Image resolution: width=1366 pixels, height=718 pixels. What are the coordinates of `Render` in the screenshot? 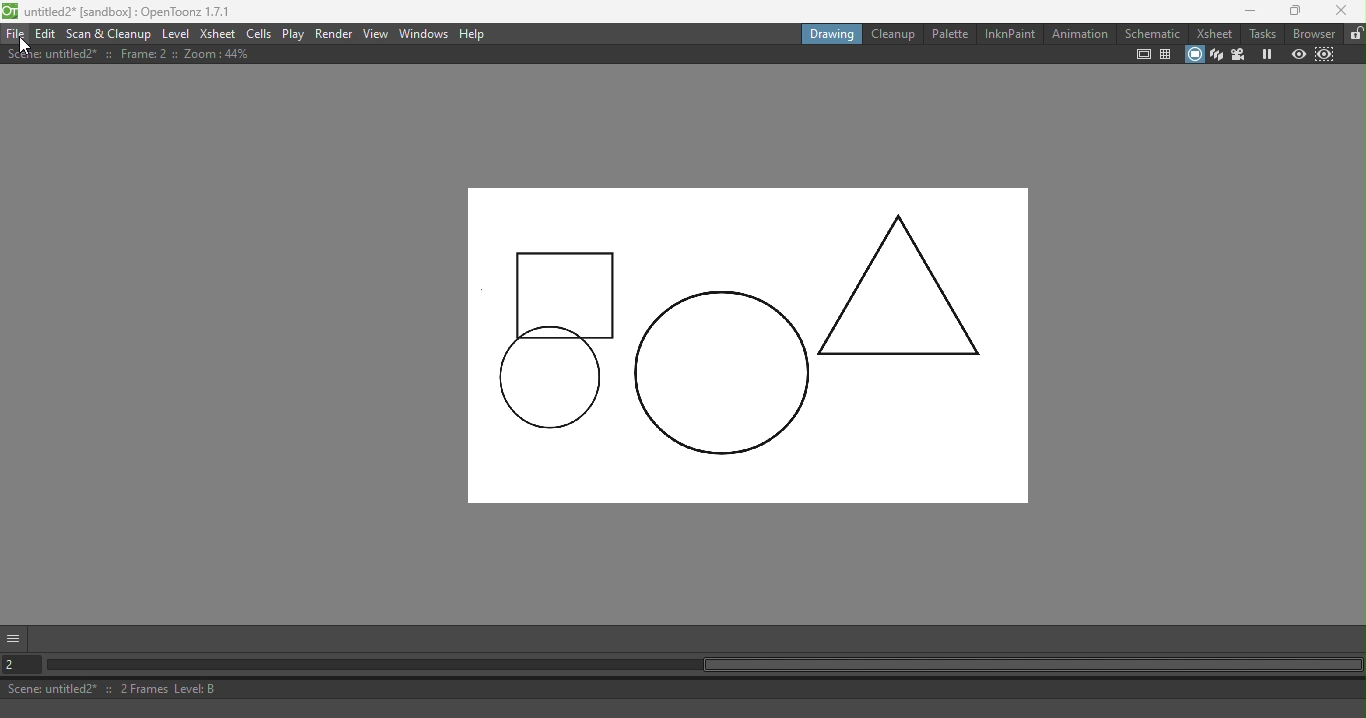 It's located at (331, 35).